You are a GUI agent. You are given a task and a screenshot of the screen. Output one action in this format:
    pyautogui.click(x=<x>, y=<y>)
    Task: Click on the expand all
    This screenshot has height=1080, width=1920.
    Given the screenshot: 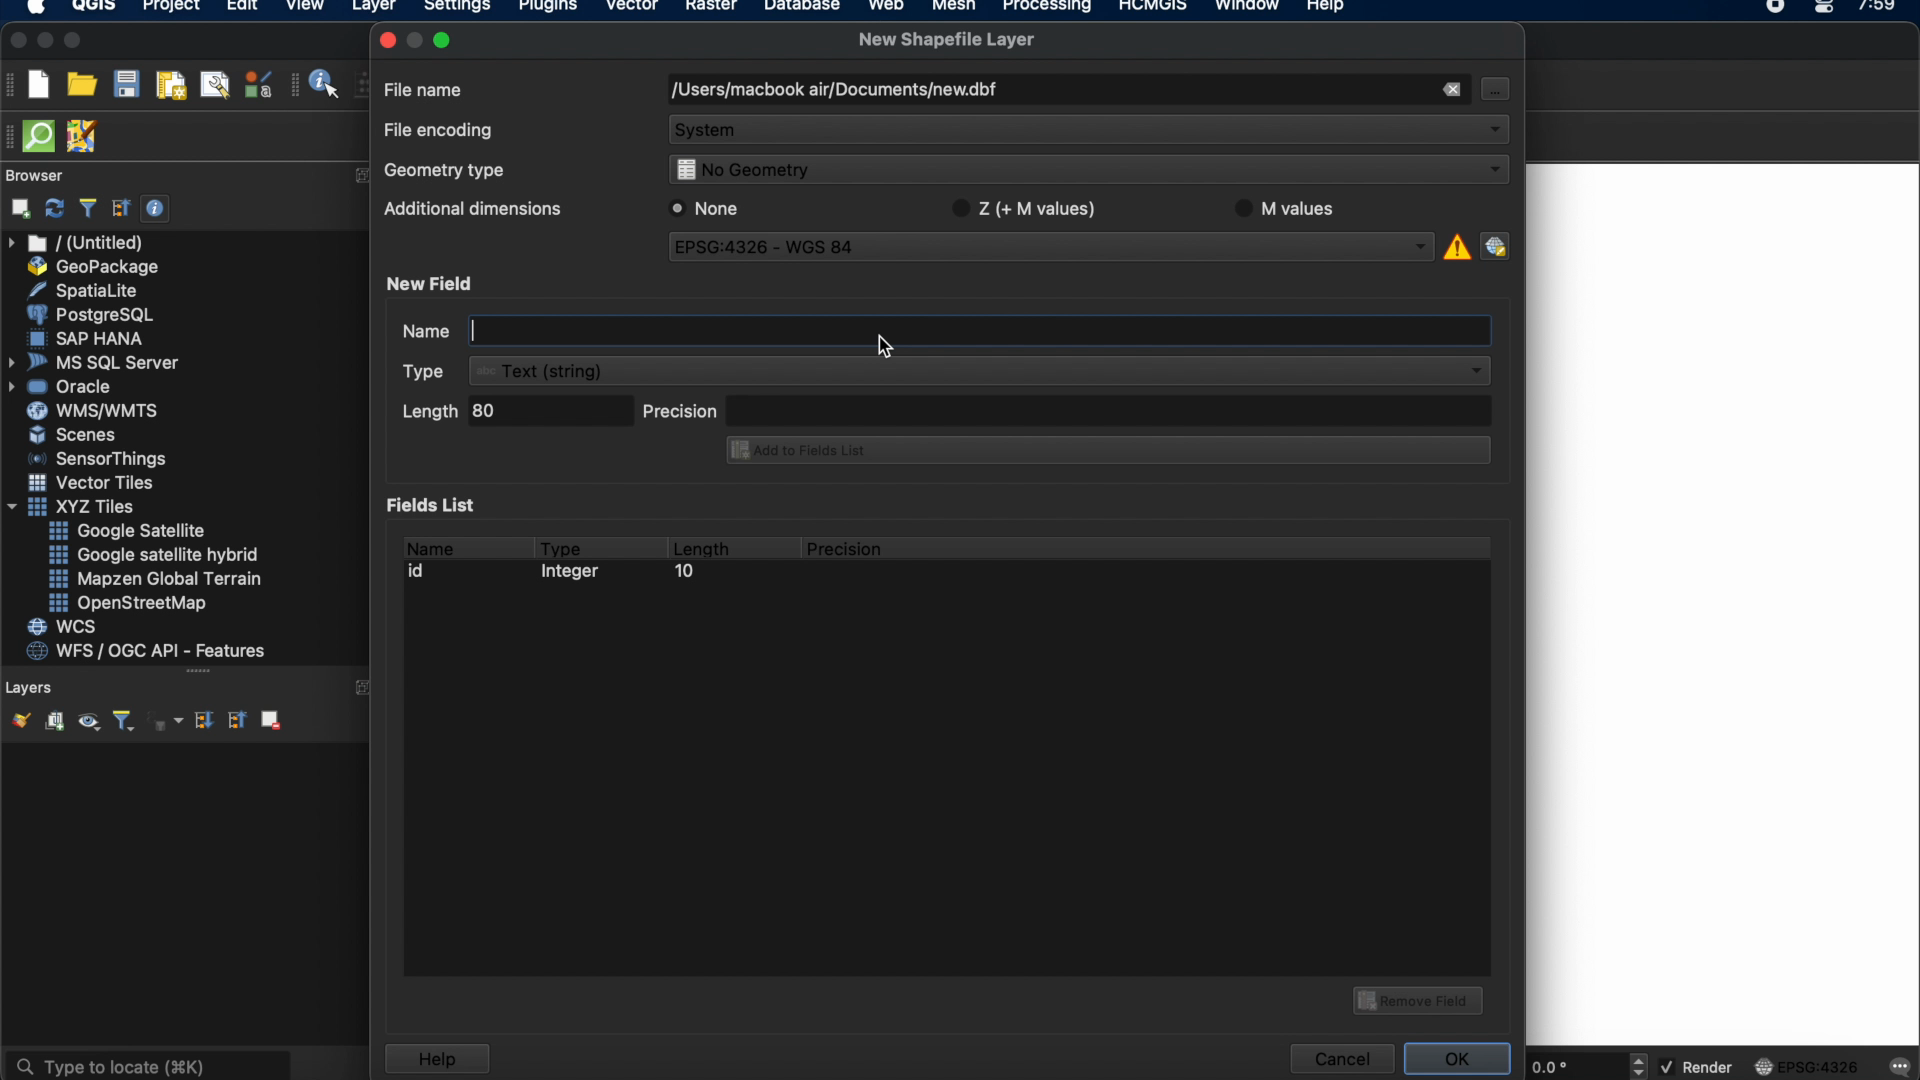 What is the action you would take?
    pyautogui.click(x=201, y=721)
    